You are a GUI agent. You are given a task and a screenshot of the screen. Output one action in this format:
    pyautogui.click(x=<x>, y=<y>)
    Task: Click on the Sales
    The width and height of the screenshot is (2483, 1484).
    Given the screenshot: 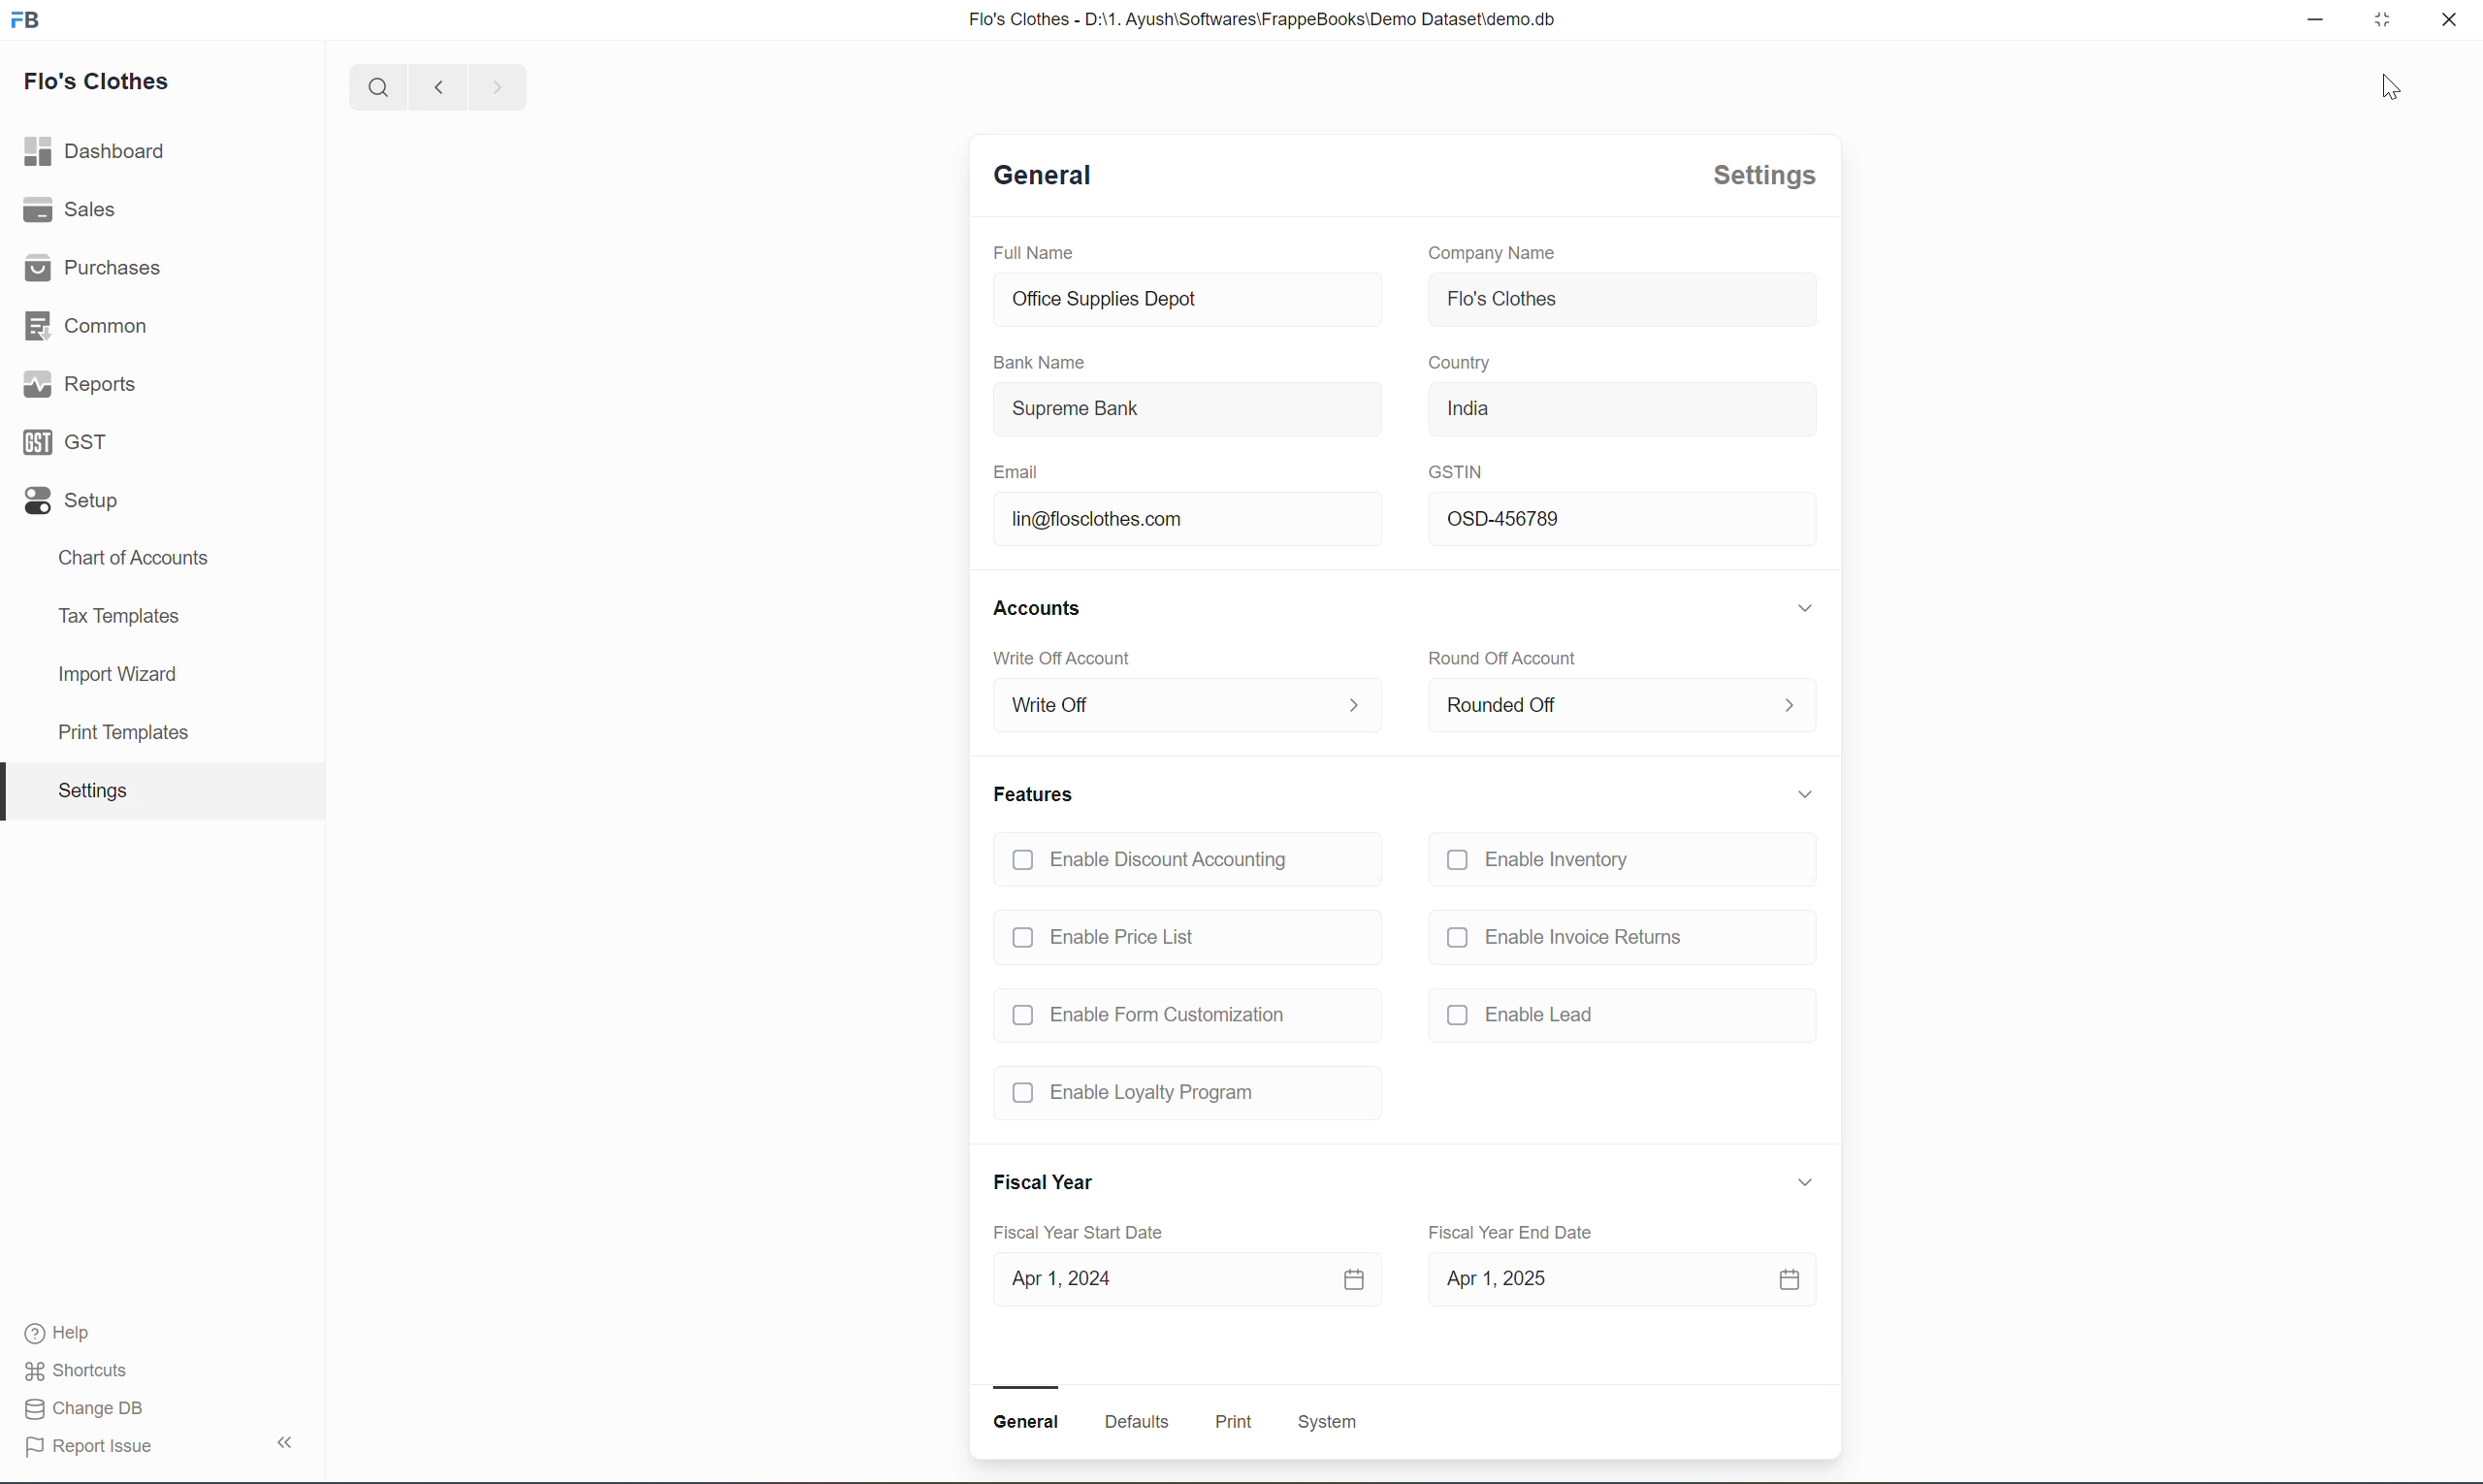 What is the action you would take?
    pyautogui.click(x=76, y=210)
    